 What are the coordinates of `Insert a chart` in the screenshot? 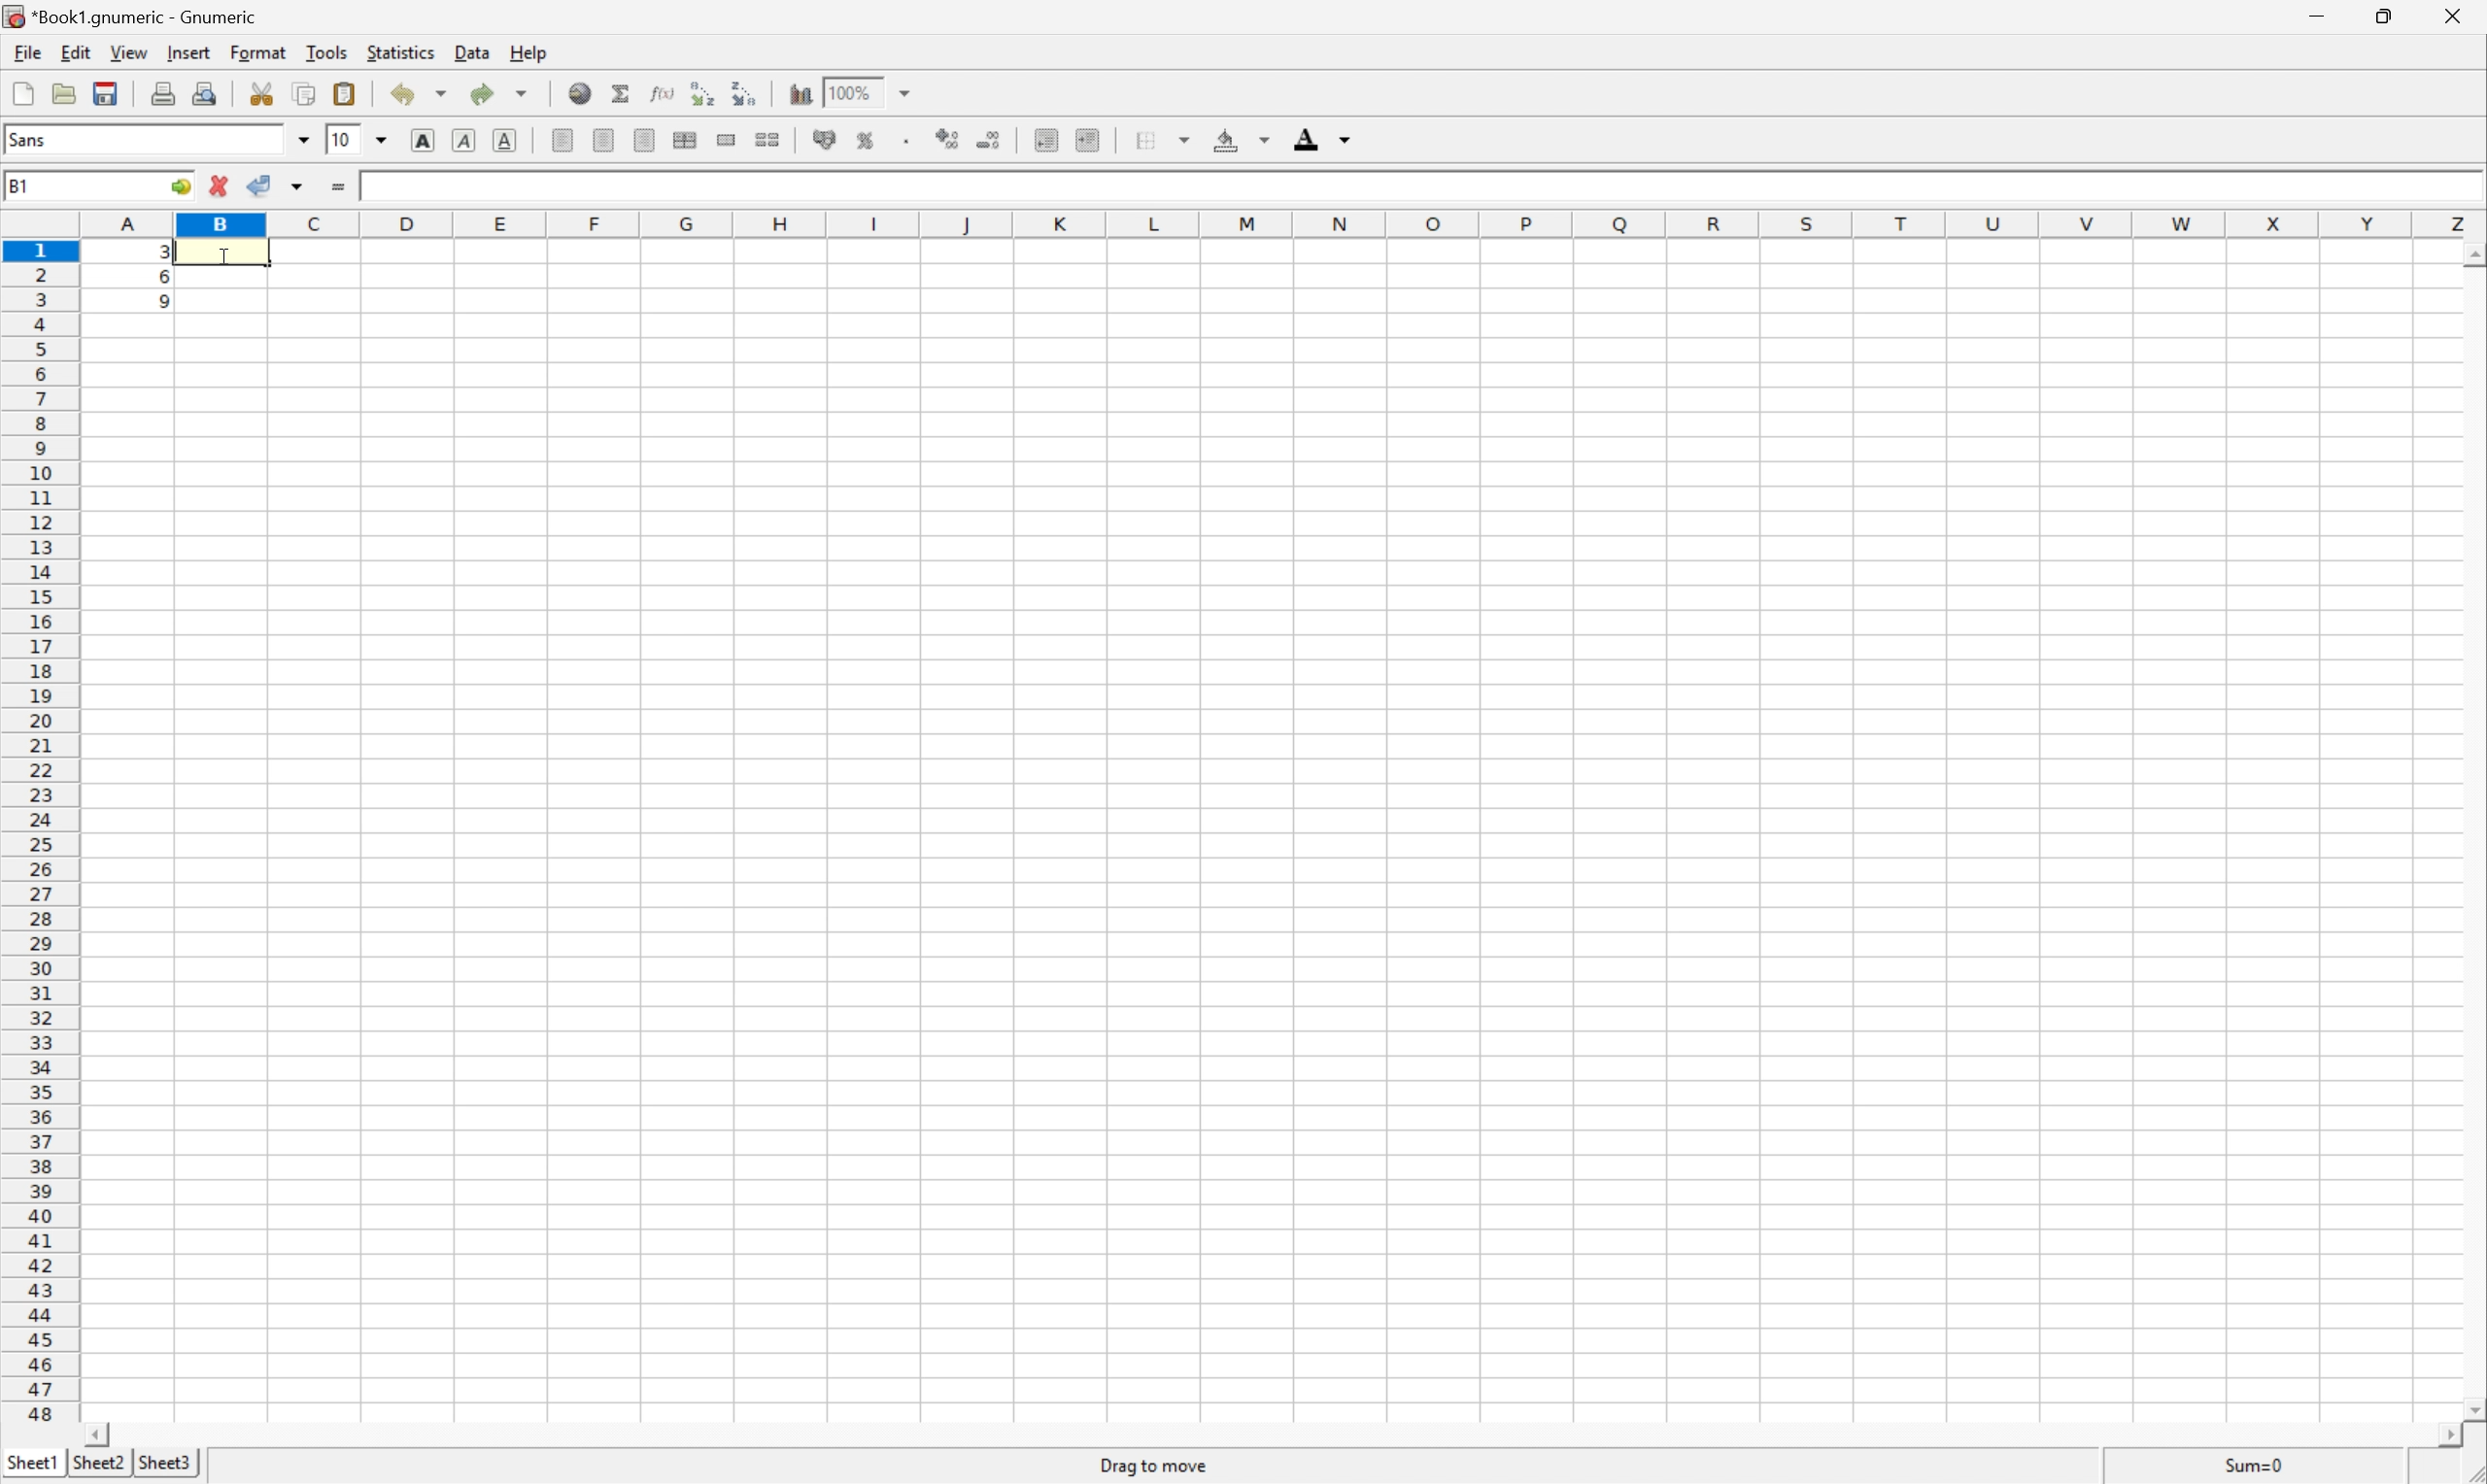 It's located at (802, 94).